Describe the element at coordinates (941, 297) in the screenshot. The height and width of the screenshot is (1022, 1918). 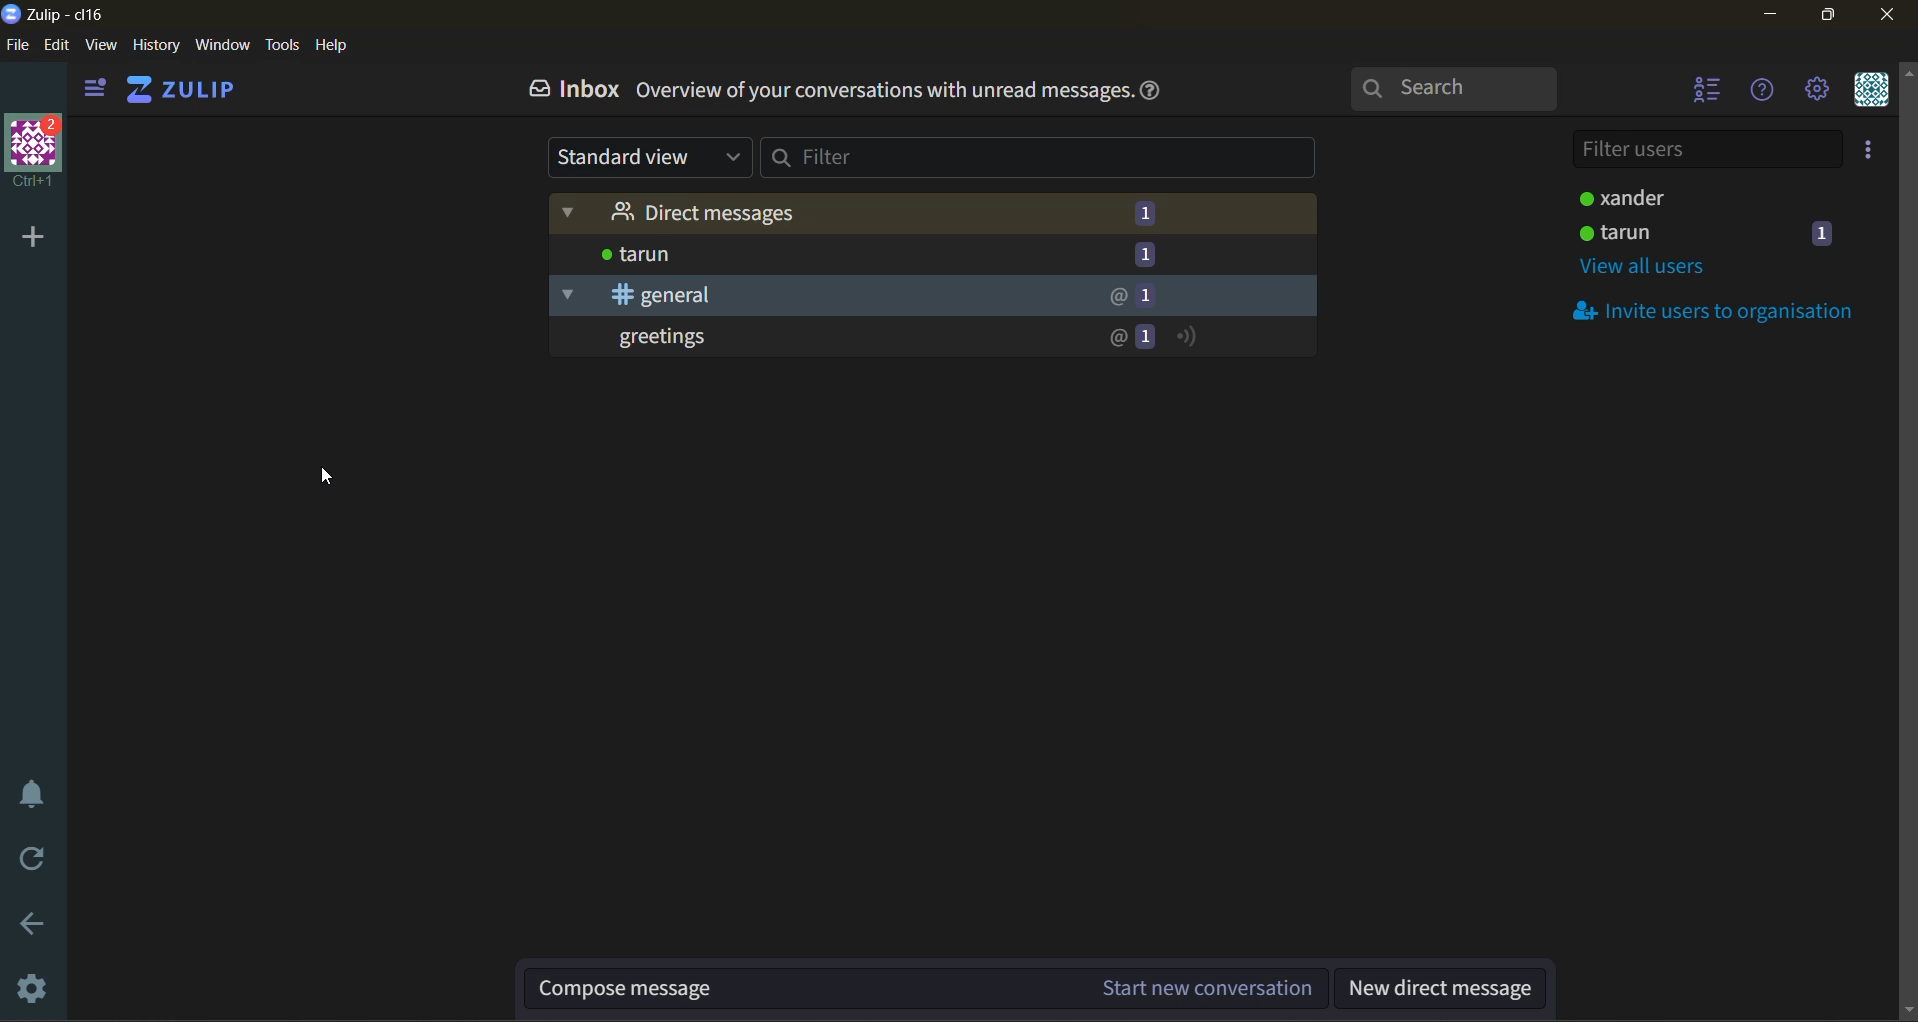
I see `general` at that location.